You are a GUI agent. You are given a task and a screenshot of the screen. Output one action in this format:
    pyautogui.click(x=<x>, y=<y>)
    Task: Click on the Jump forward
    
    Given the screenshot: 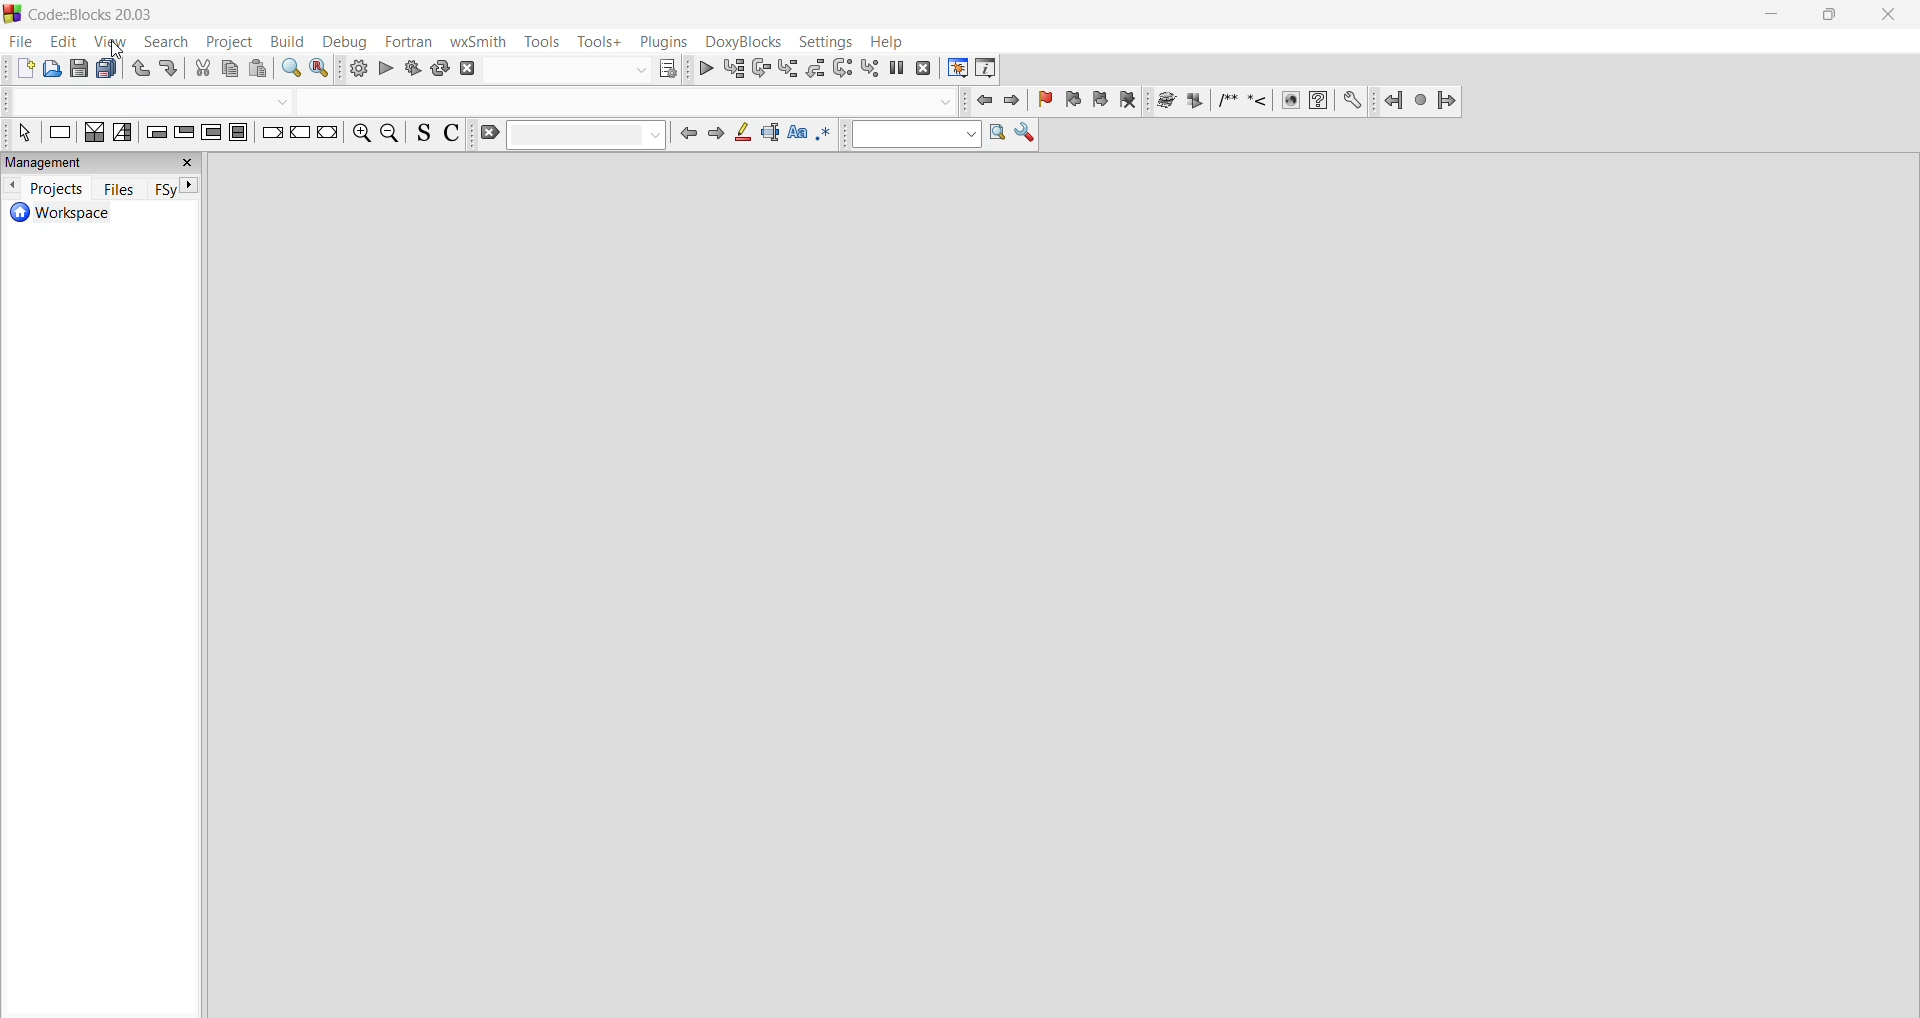 What is the action you would take?
    pyautogui.click(x=1451, y=101)
    